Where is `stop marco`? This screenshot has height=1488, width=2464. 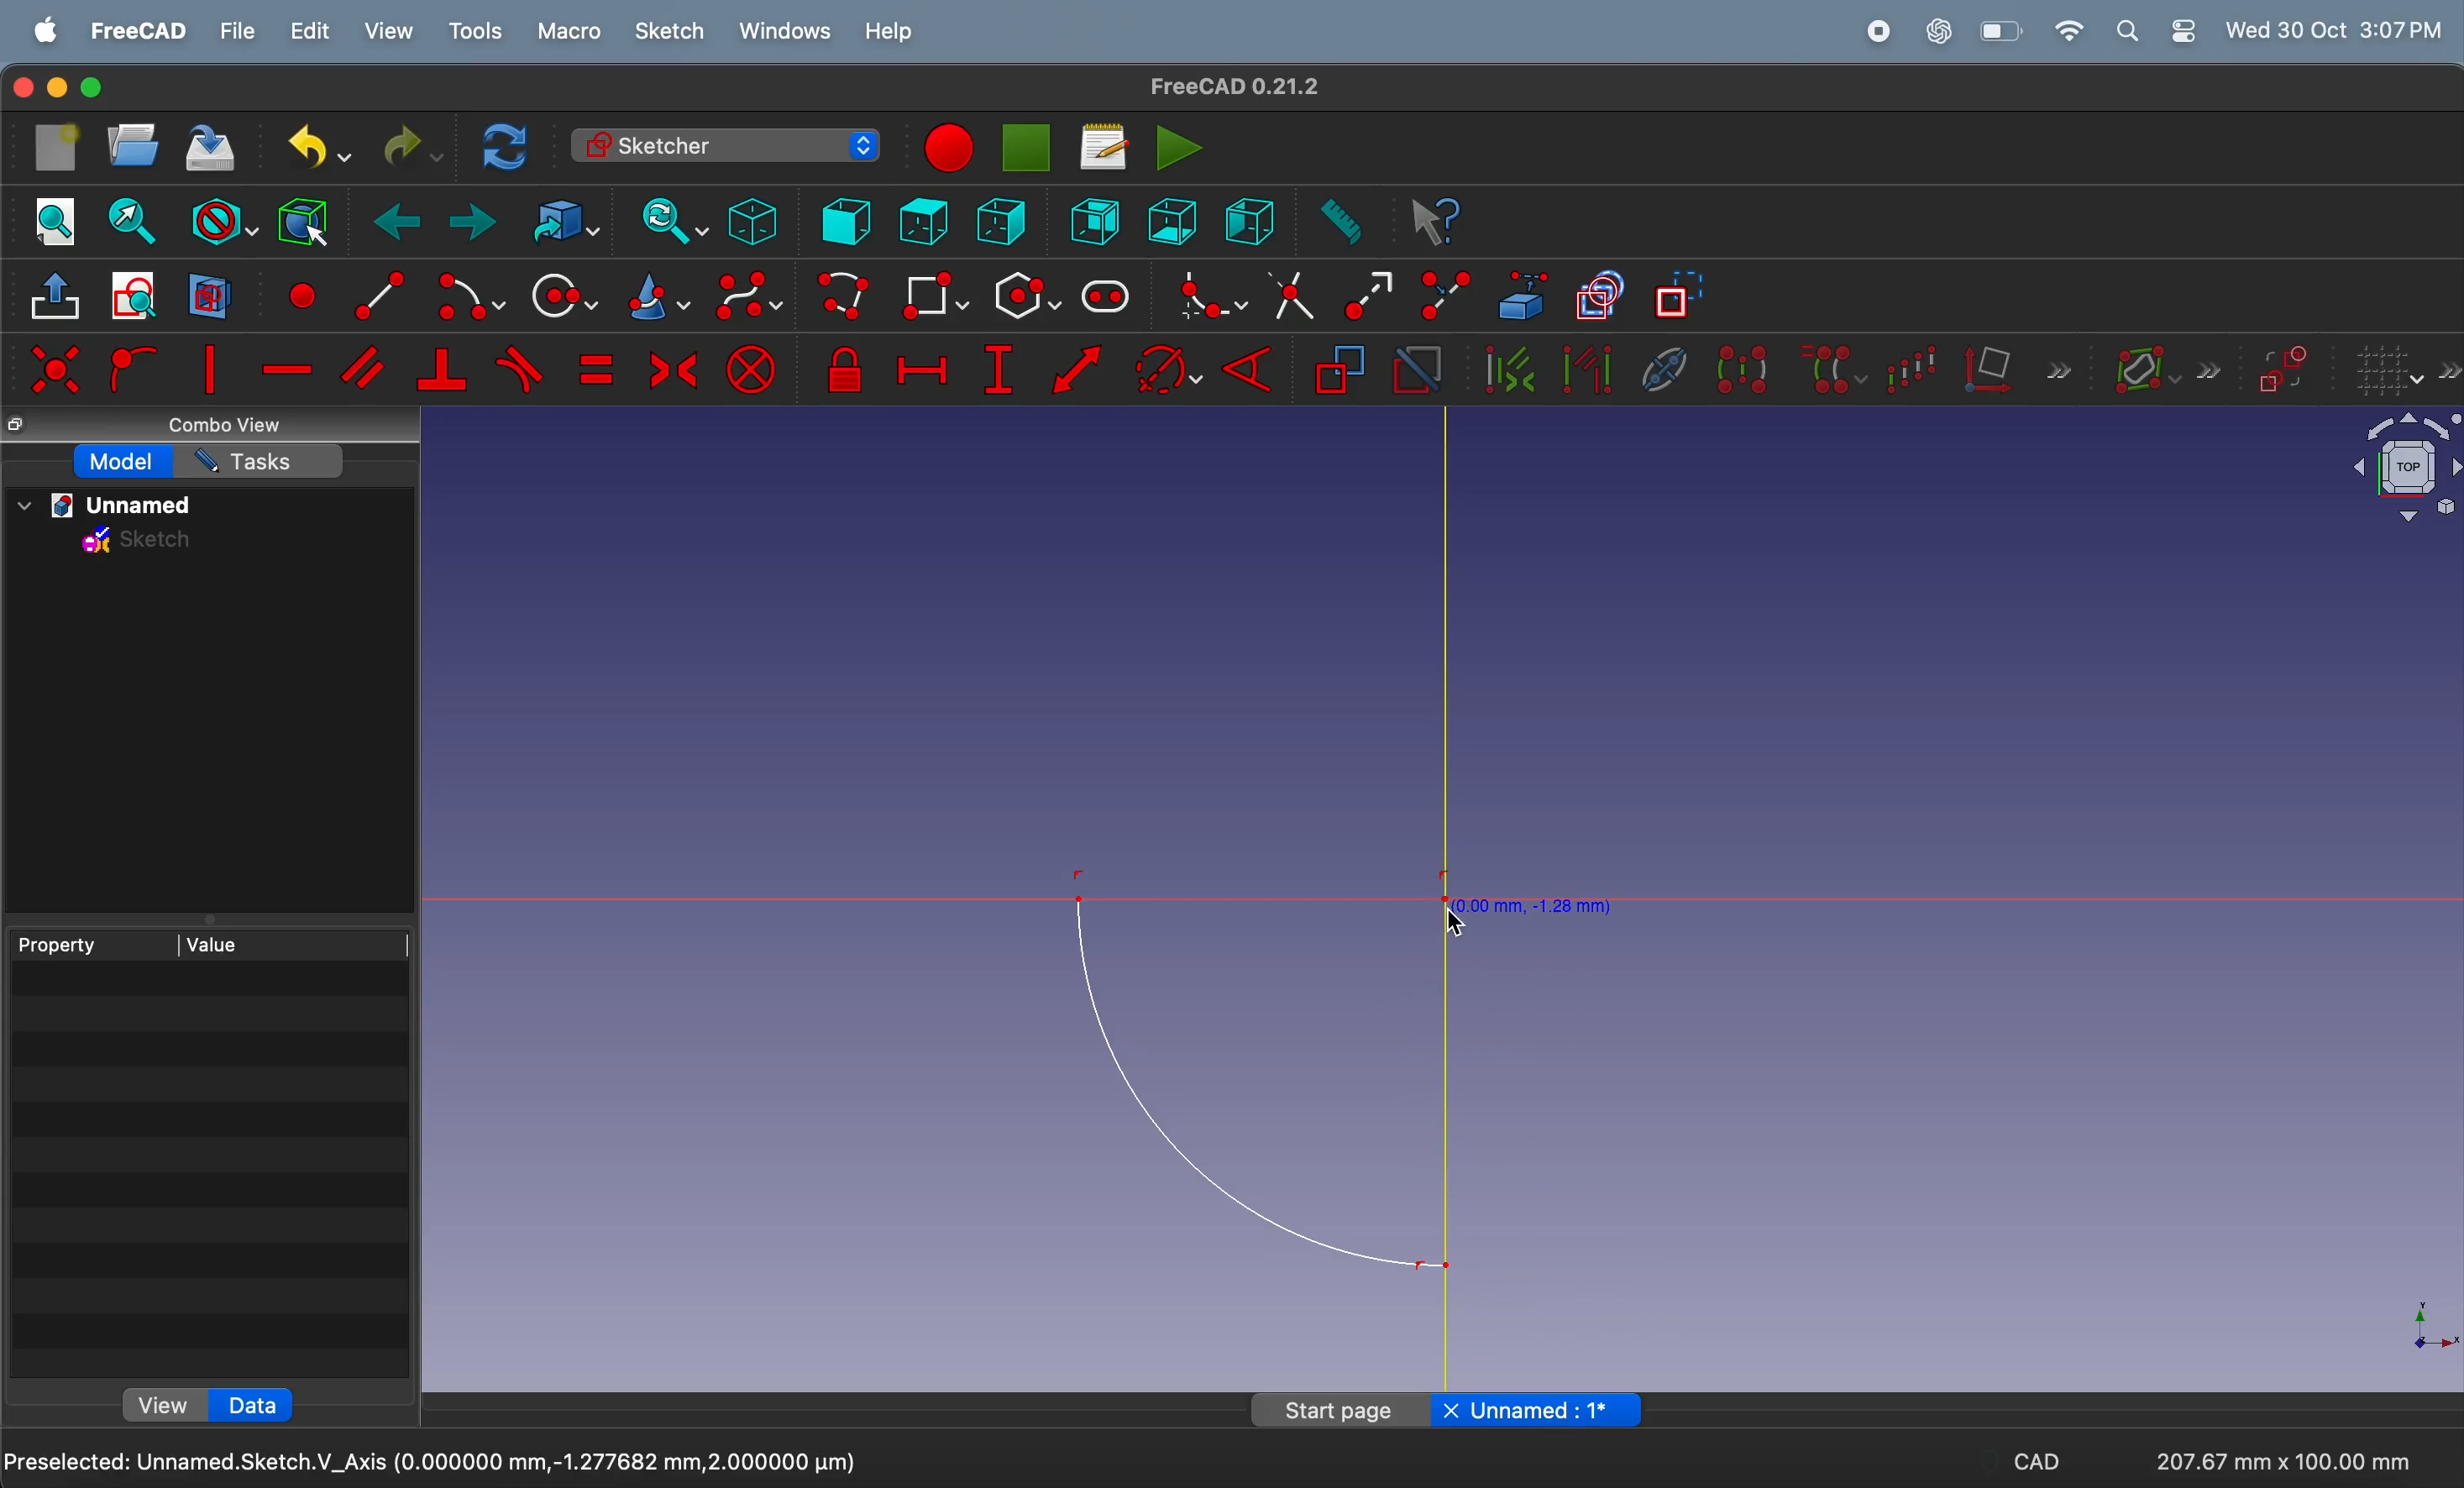
stop marco is located at coordinates (946, 148).